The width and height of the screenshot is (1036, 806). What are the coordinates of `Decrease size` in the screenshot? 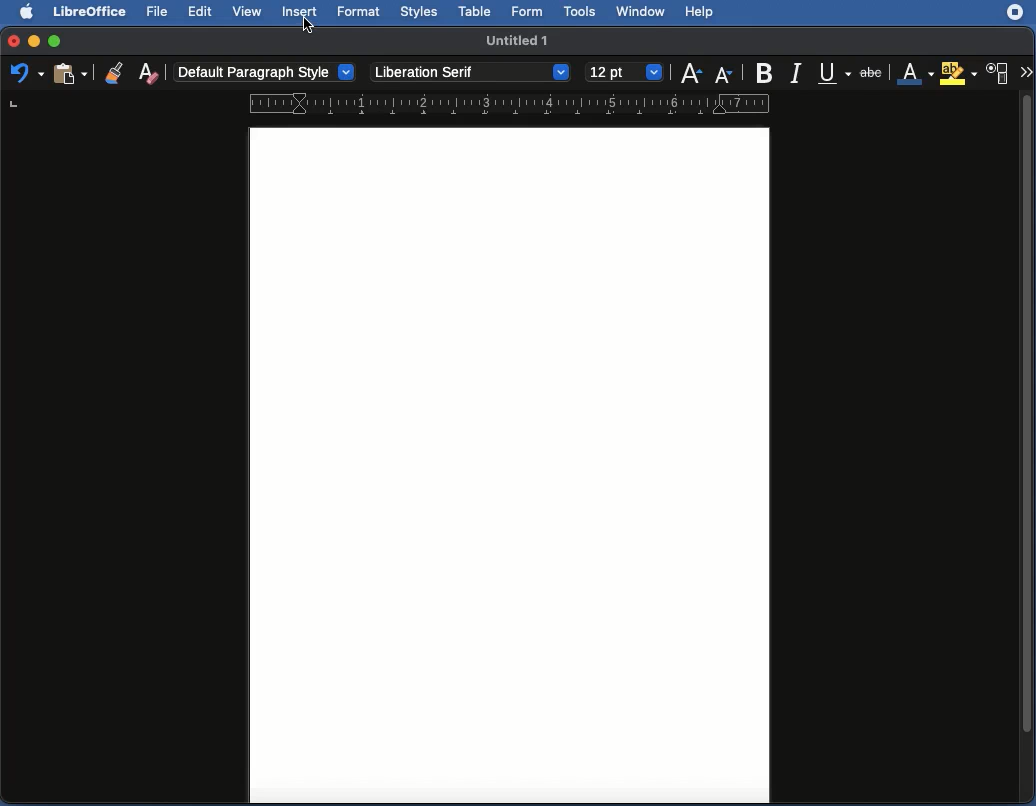 It's located at (726, 71).